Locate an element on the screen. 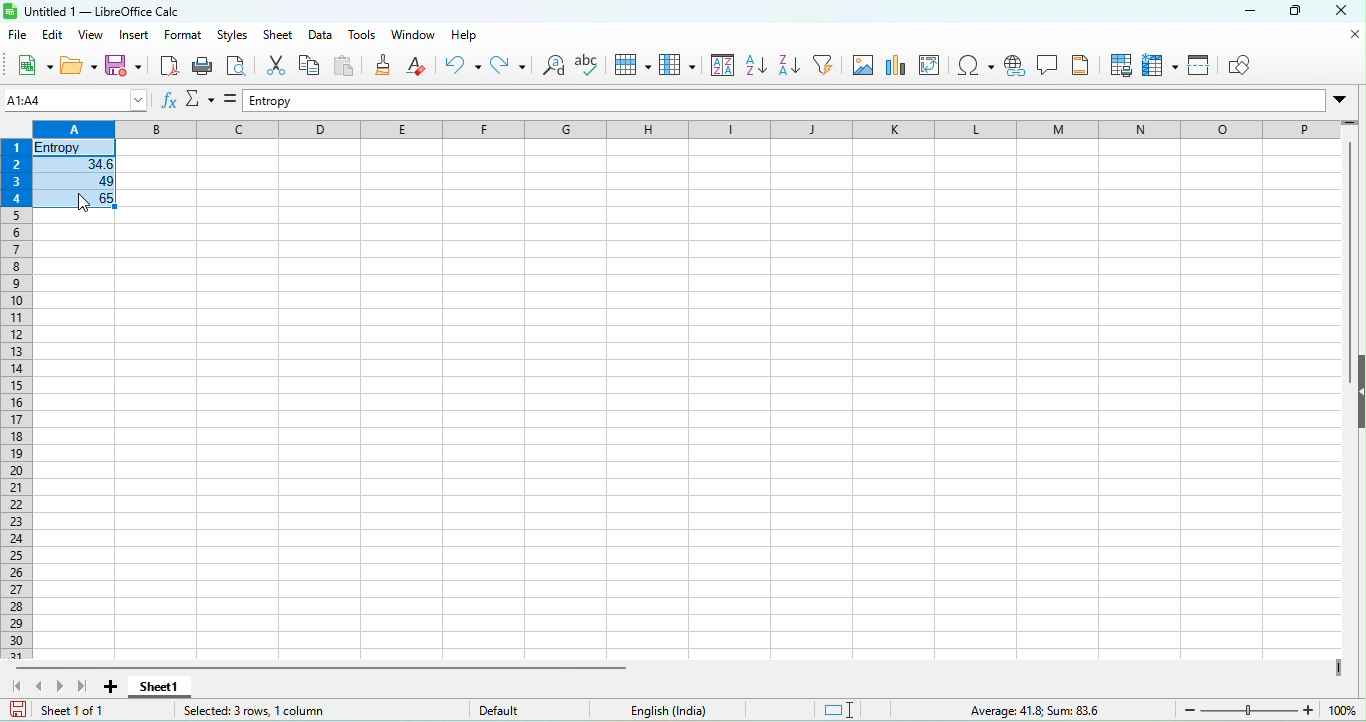 The width and height of the screenshot is (1366, 722). sort ascending  is located at coordinates (758, 68).